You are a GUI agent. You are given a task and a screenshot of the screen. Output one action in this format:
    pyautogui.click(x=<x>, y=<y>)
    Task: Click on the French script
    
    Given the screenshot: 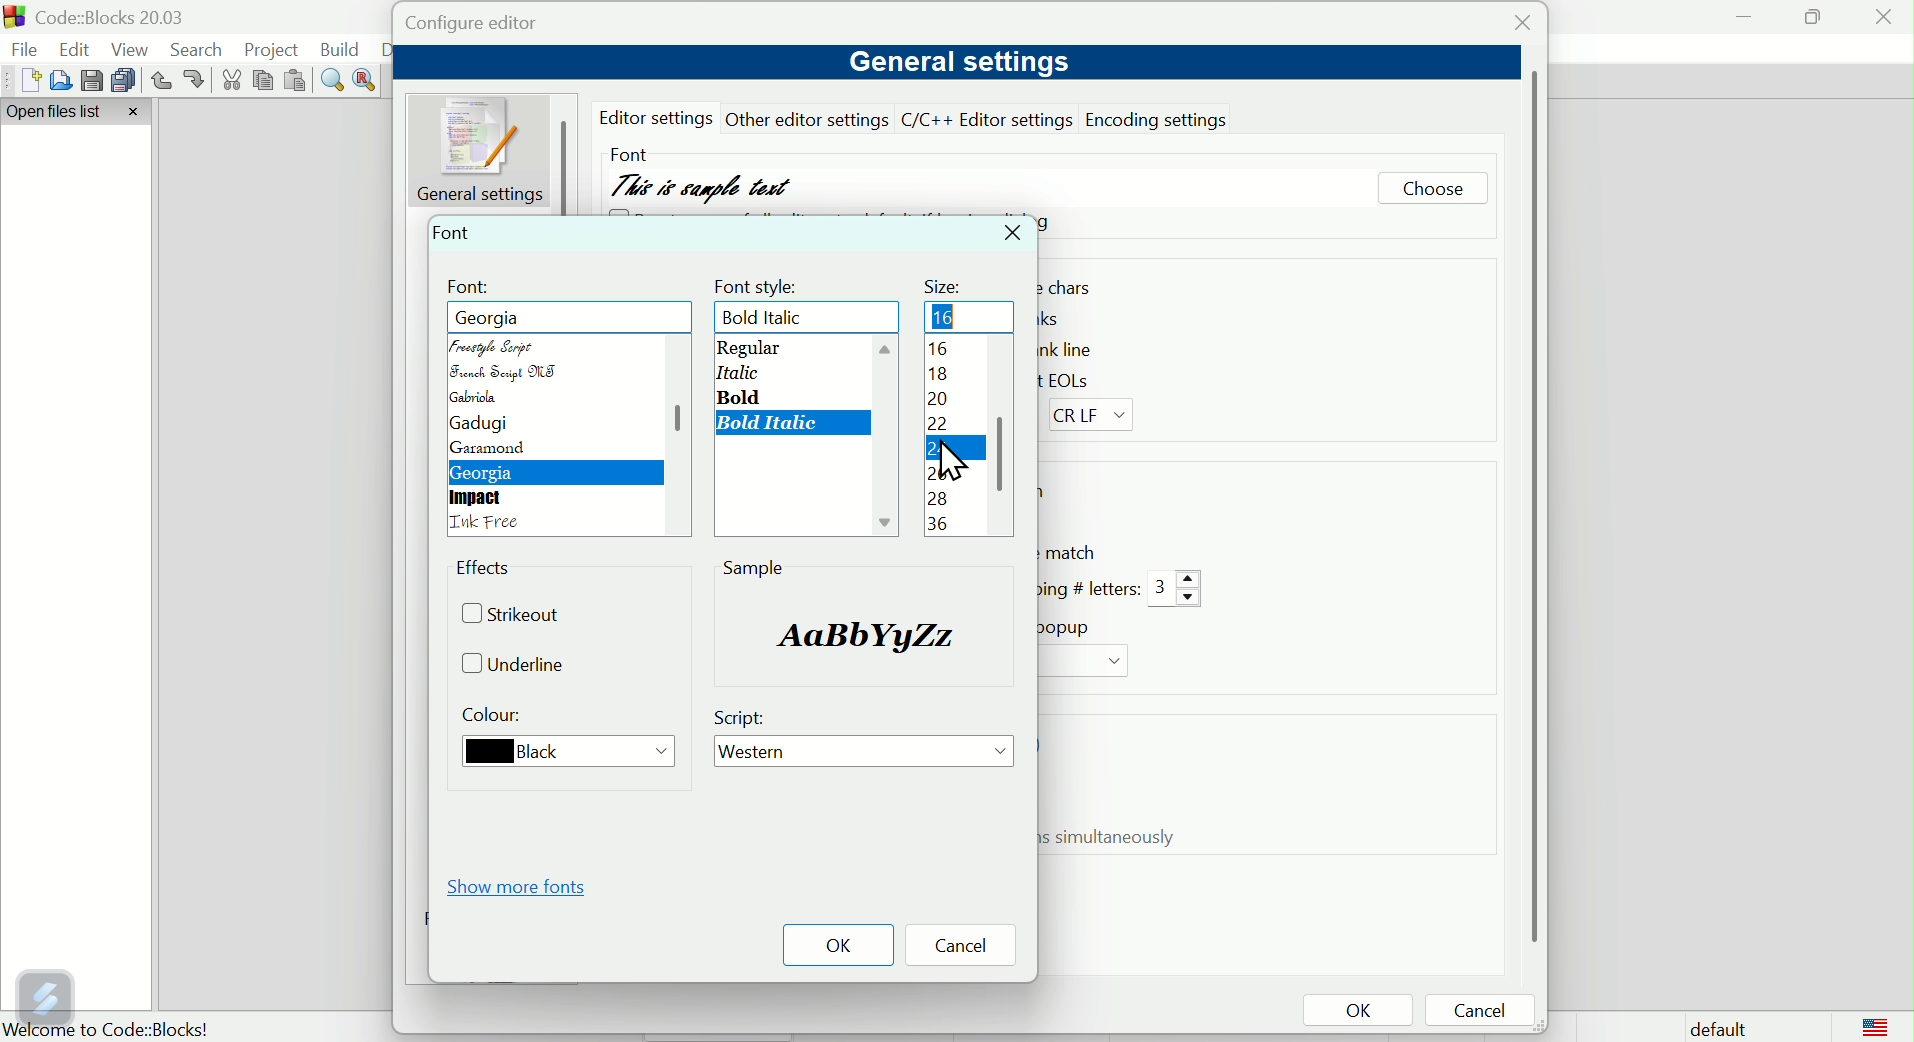 What is the action you would take?
    pyautogui.click(x=505, y=373)
    